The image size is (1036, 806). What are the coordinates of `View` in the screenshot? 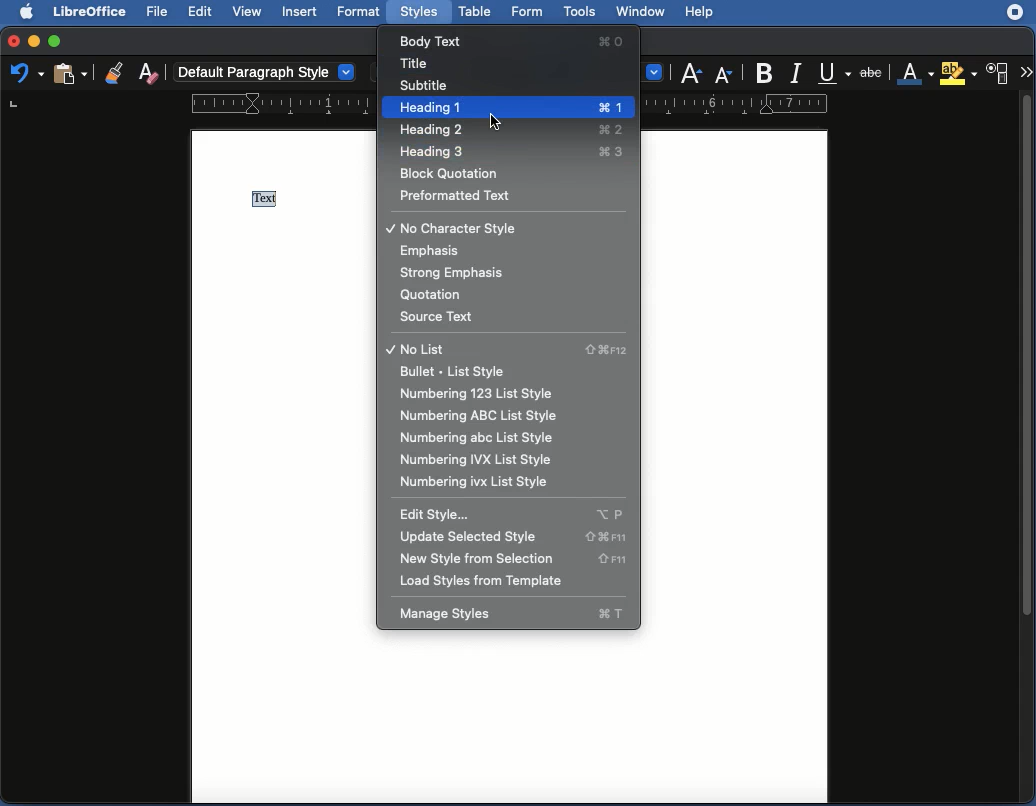 It's located at (249, 12).